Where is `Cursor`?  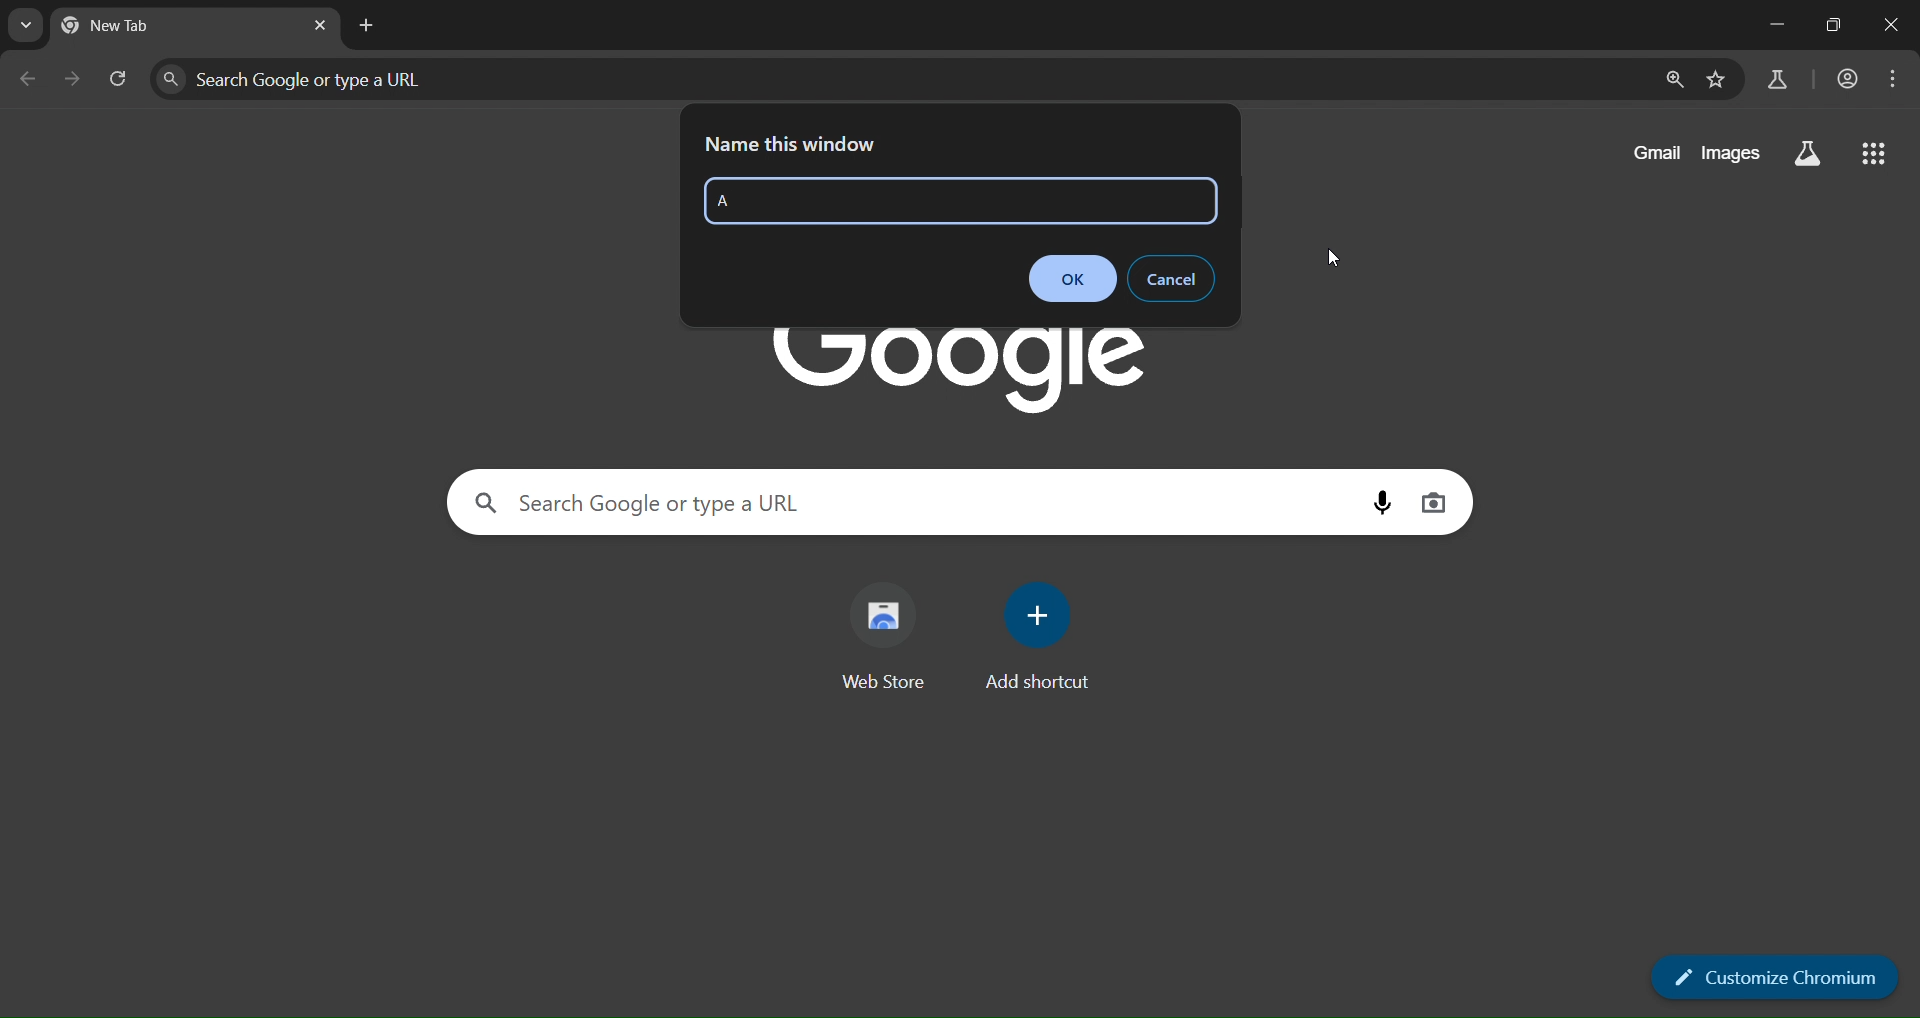 Cursor is located at coordinates (1337, 256).